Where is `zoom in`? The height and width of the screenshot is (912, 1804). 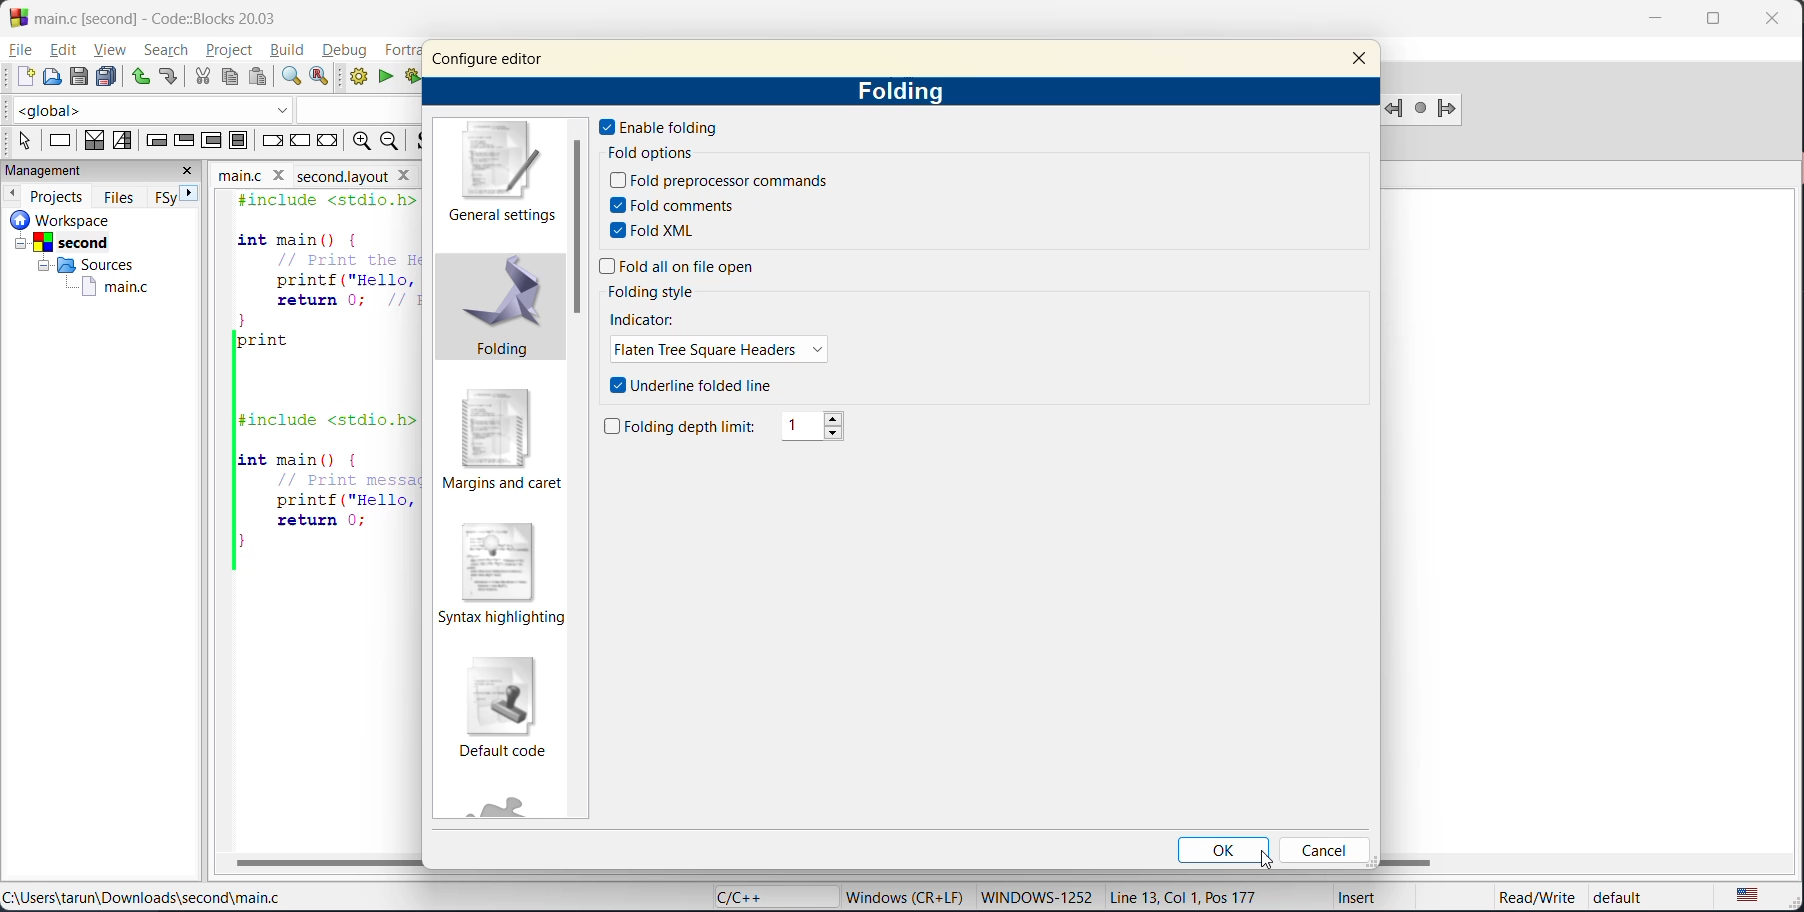
zoom in is located at coordinates (359, 142).